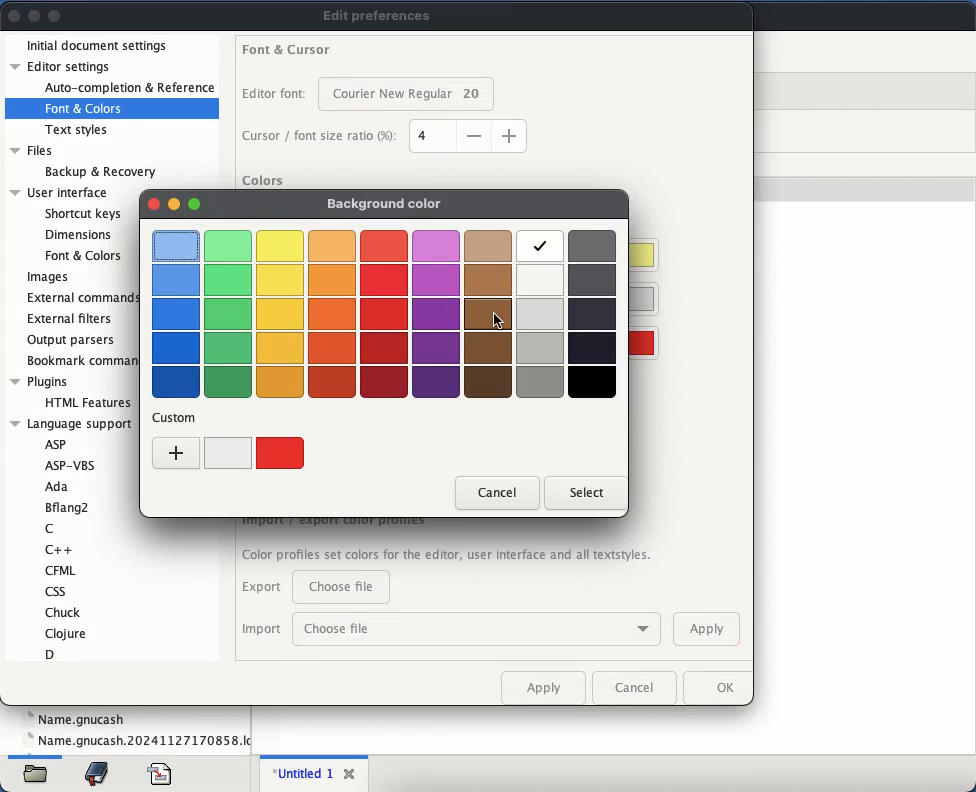 This screenshot has width=976, height=792. What do you see at coordinates (84, 211) in the screenshot?
I see `Shortcut keys` at bounding box center [84, 211].